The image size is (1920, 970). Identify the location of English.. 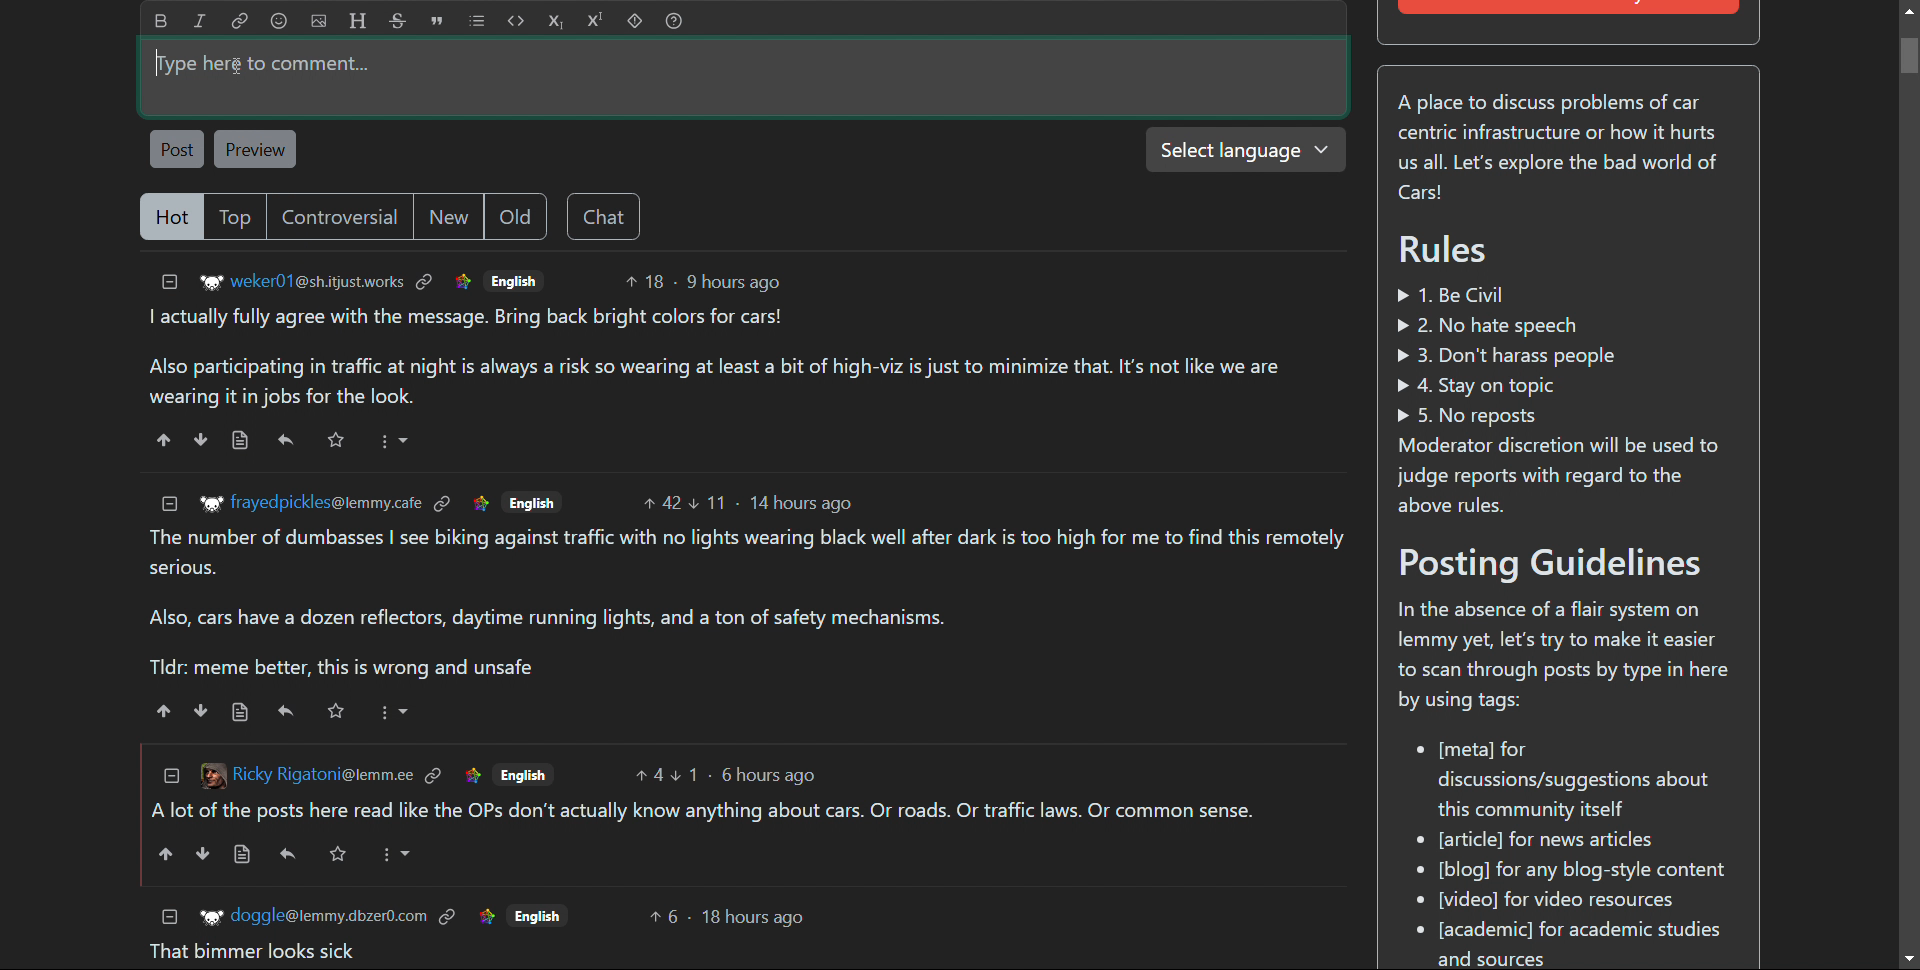
(523, 774).